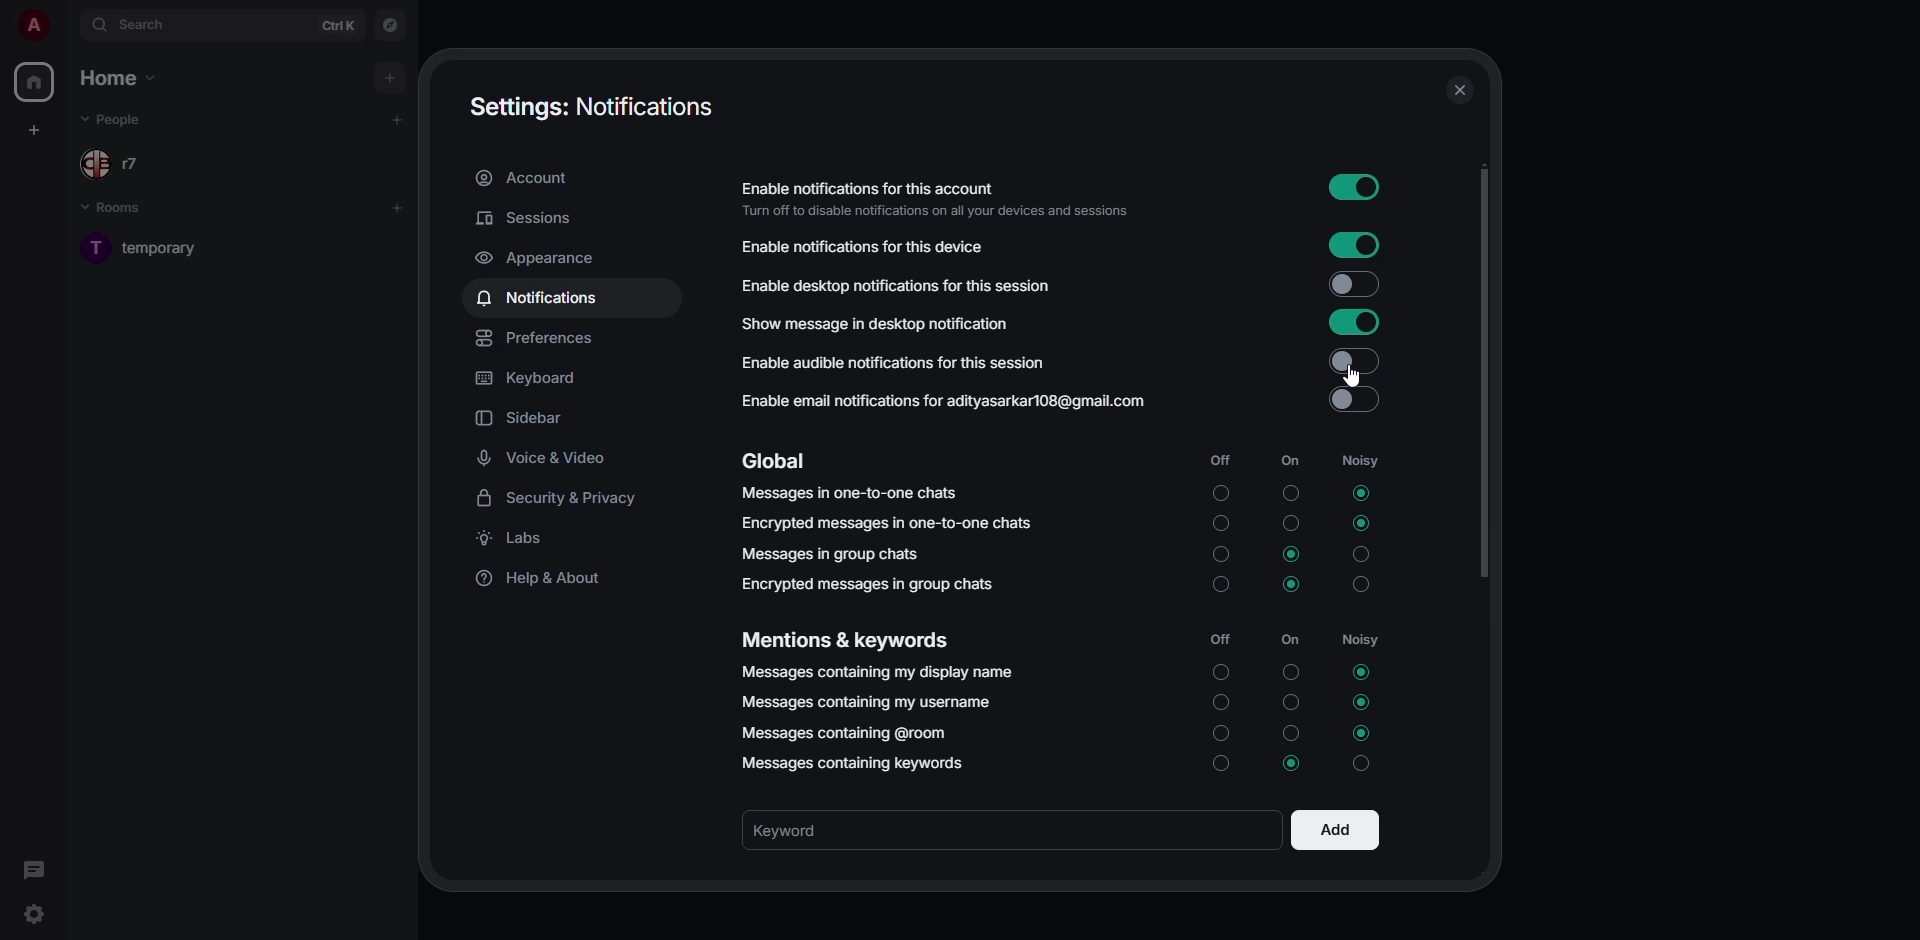  Describe the element at coordinates (150, 23) in the screenshot. I see `search` at that location.